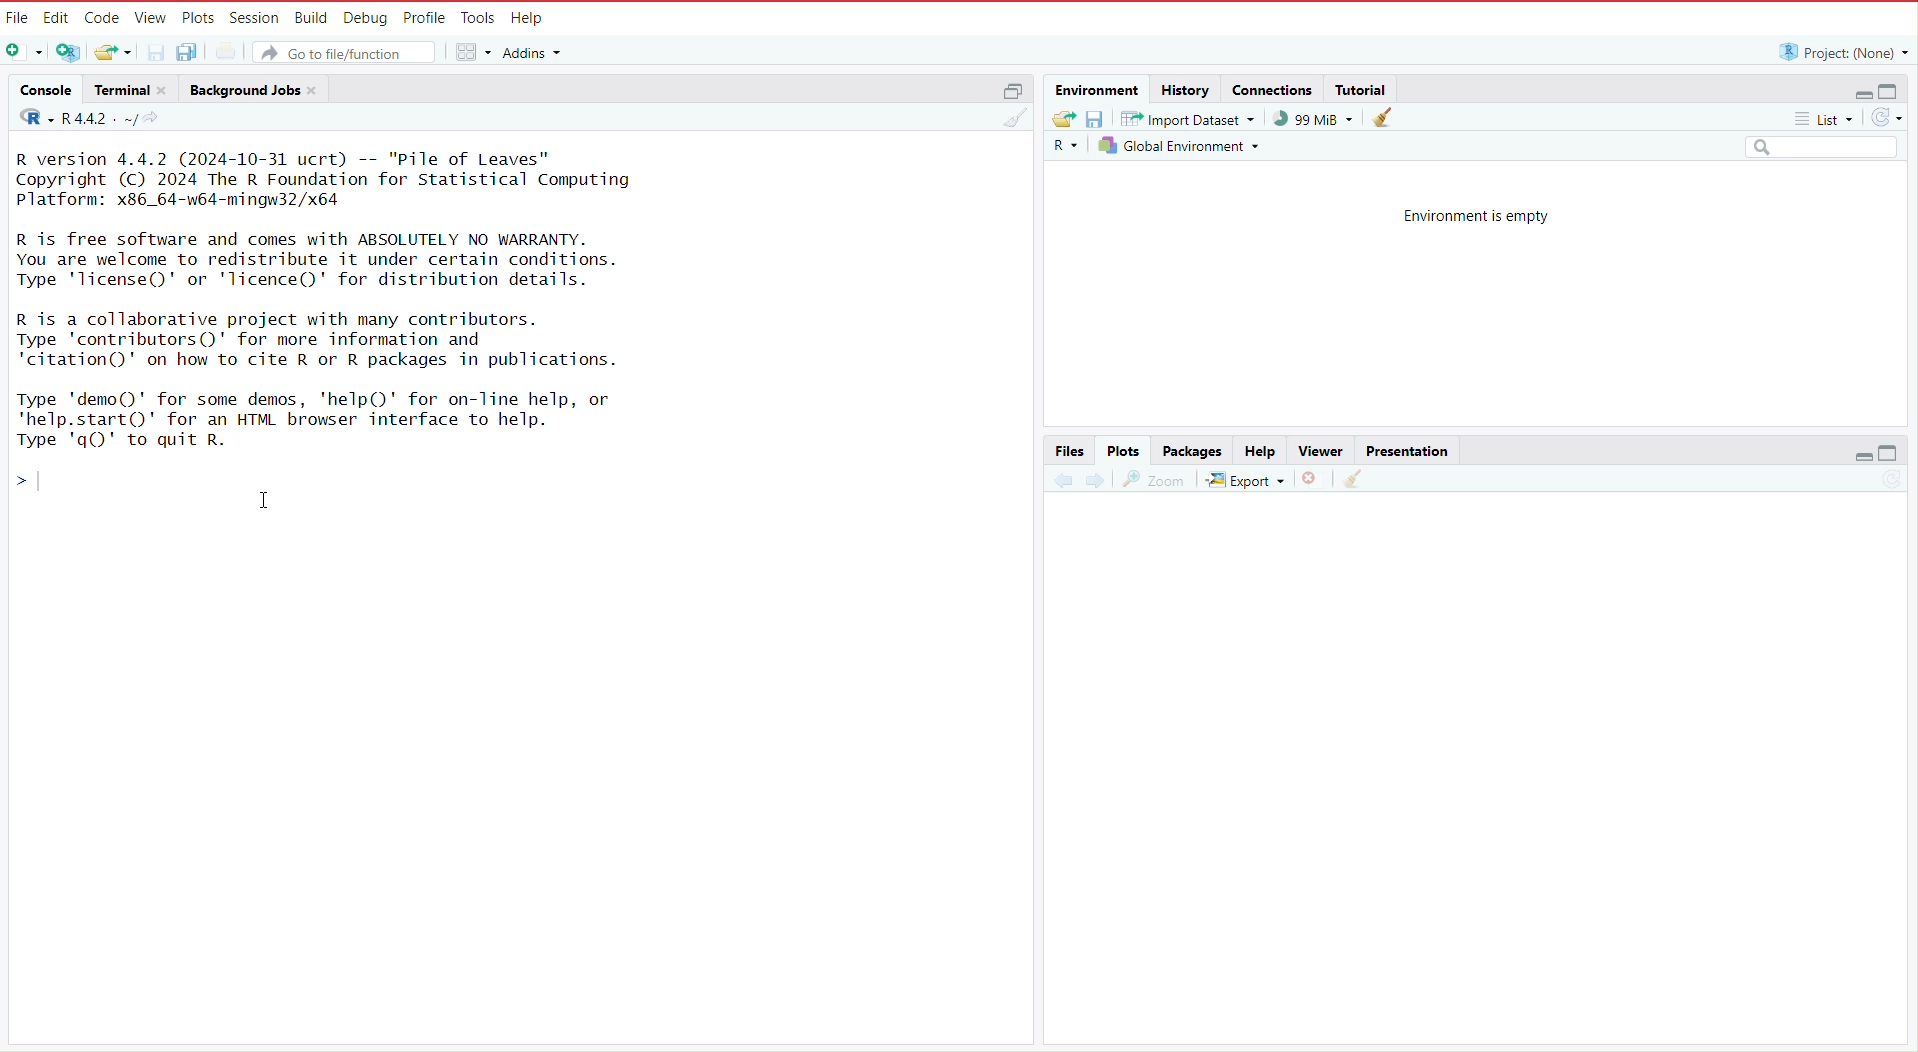 This screenshot has width=1918, height=1052. Describe the element at coordinates (328, 258) in the screenshot. I see `R is free software and comes with ABSOLUTELY NO WARRANTY.
You are welcome to redistribute it under certain conditions.
Type 'license()' or 'Ticence()' for distribution details.` at that location.